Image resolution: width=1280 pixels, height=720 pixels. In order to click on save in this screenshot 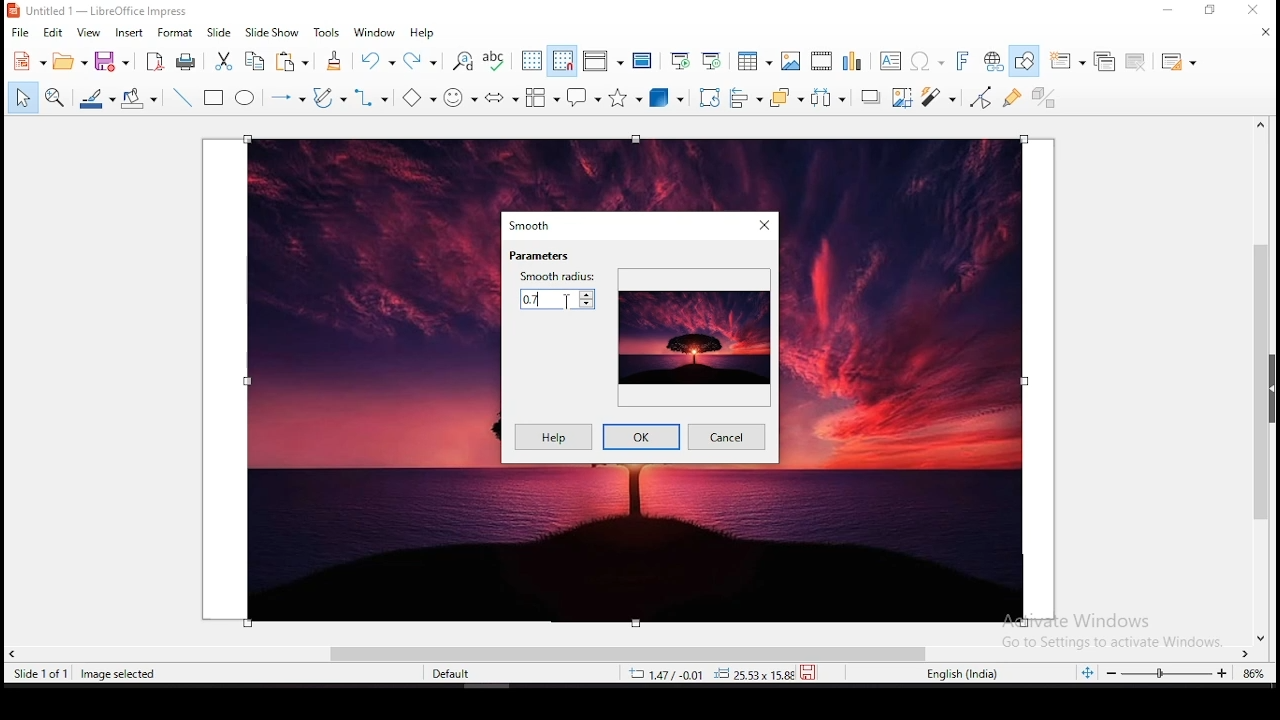, I will do `click(811, 671)`.